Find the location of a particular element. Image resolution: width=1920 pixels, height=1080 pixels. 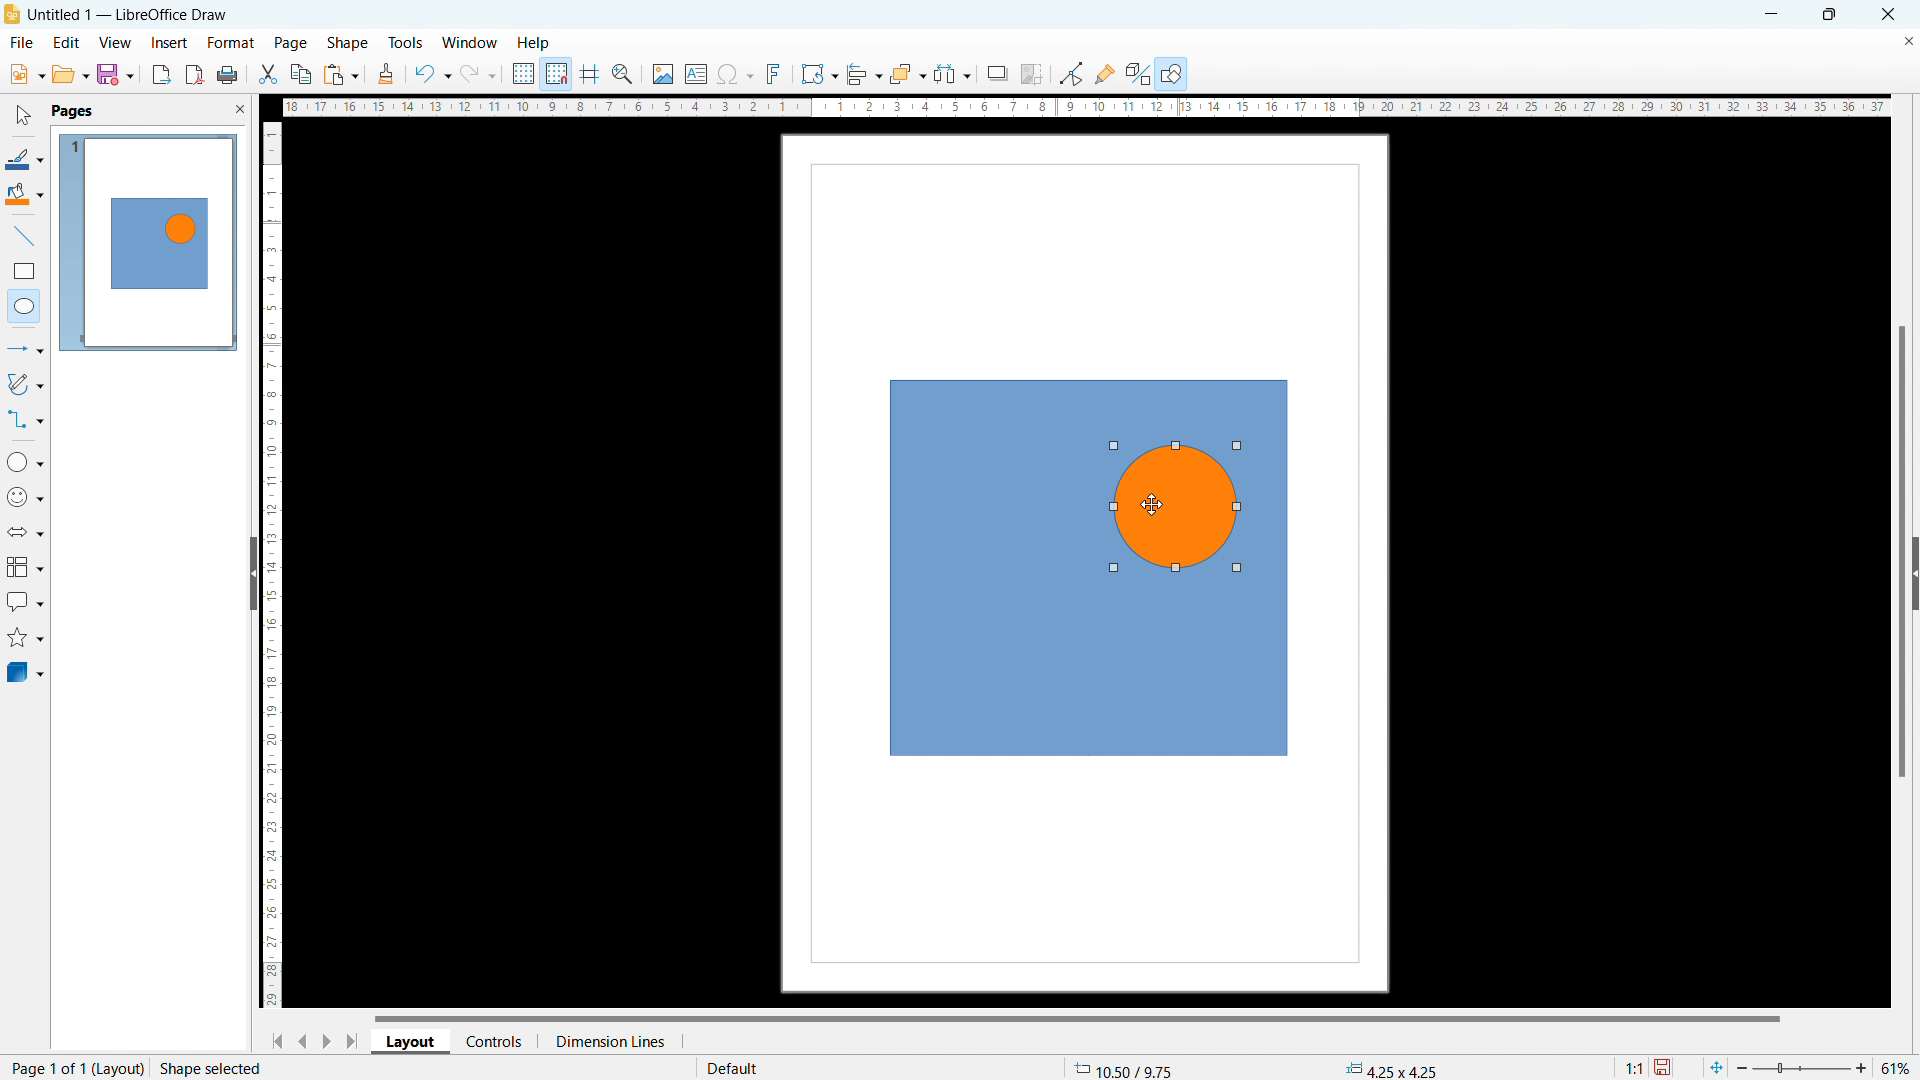

go to previous page is located at coordinates (303, 1038).